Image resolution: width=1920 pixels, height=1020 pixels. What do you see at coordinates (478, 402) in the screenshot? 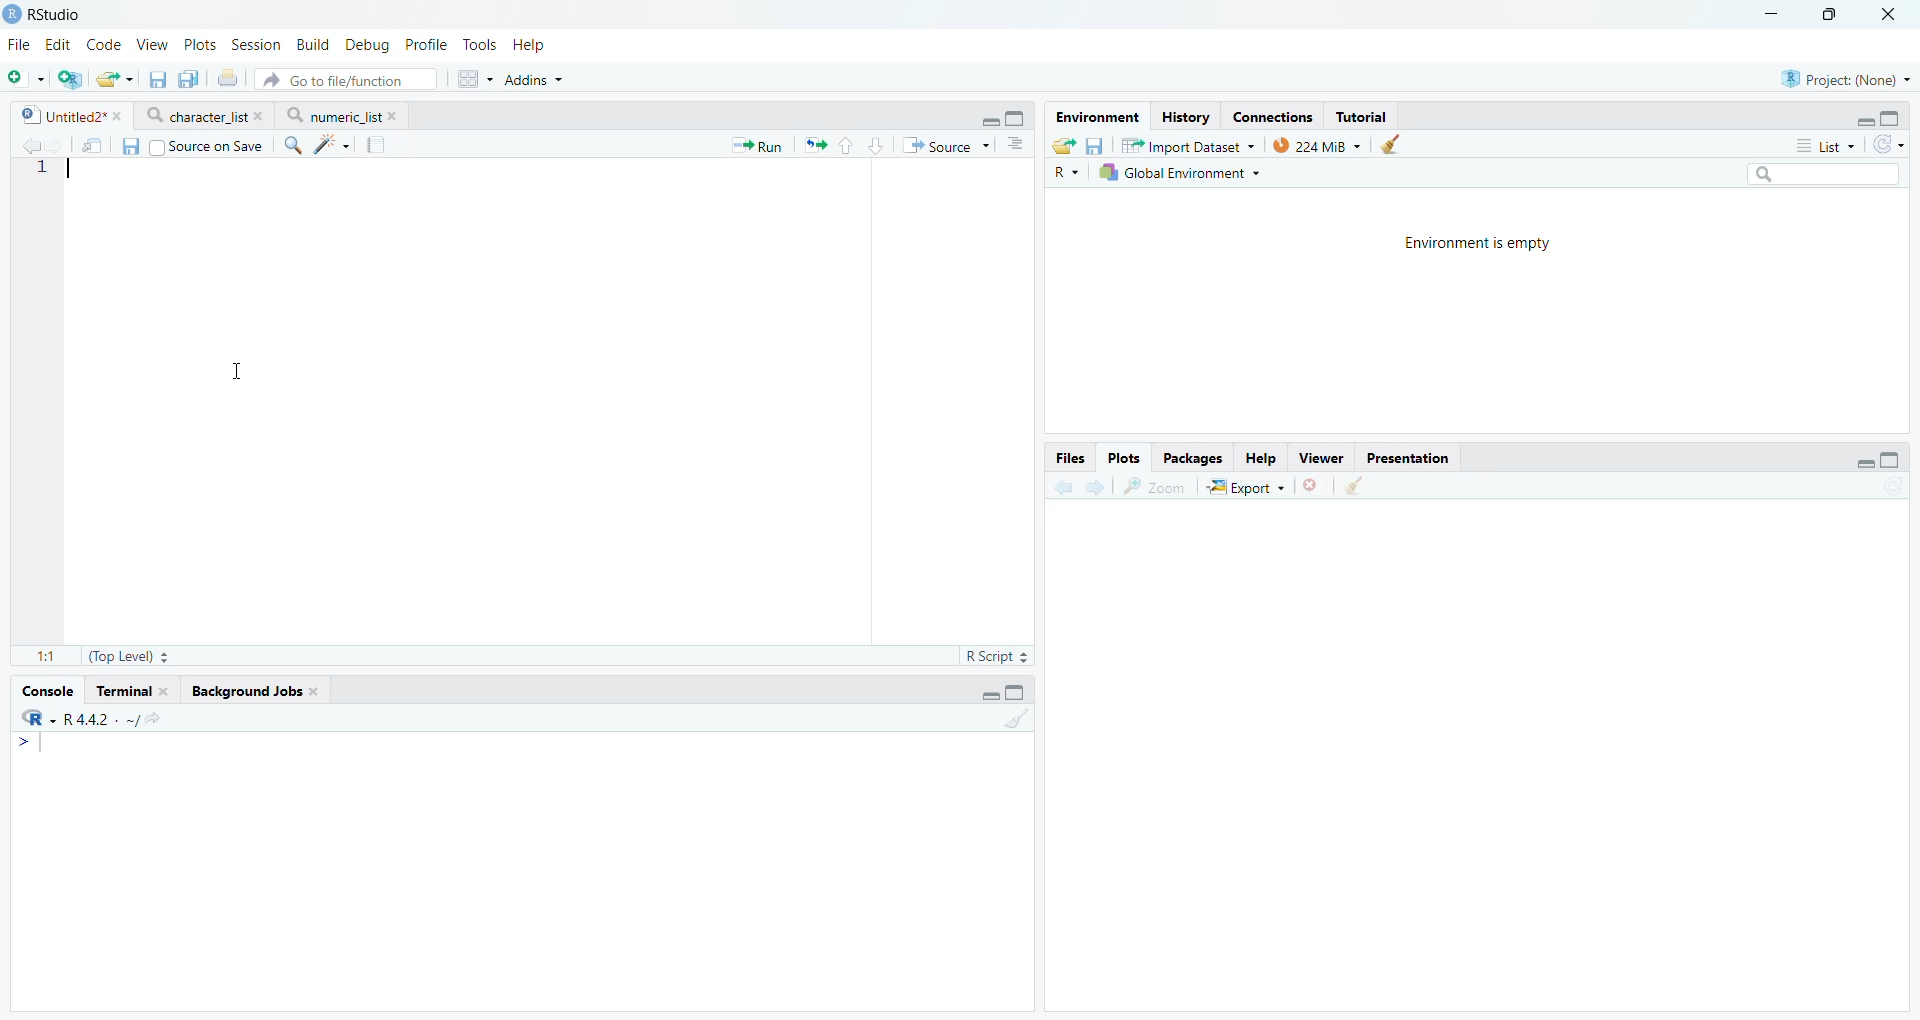
I see `Code editor` at bounding box center [478, 402].